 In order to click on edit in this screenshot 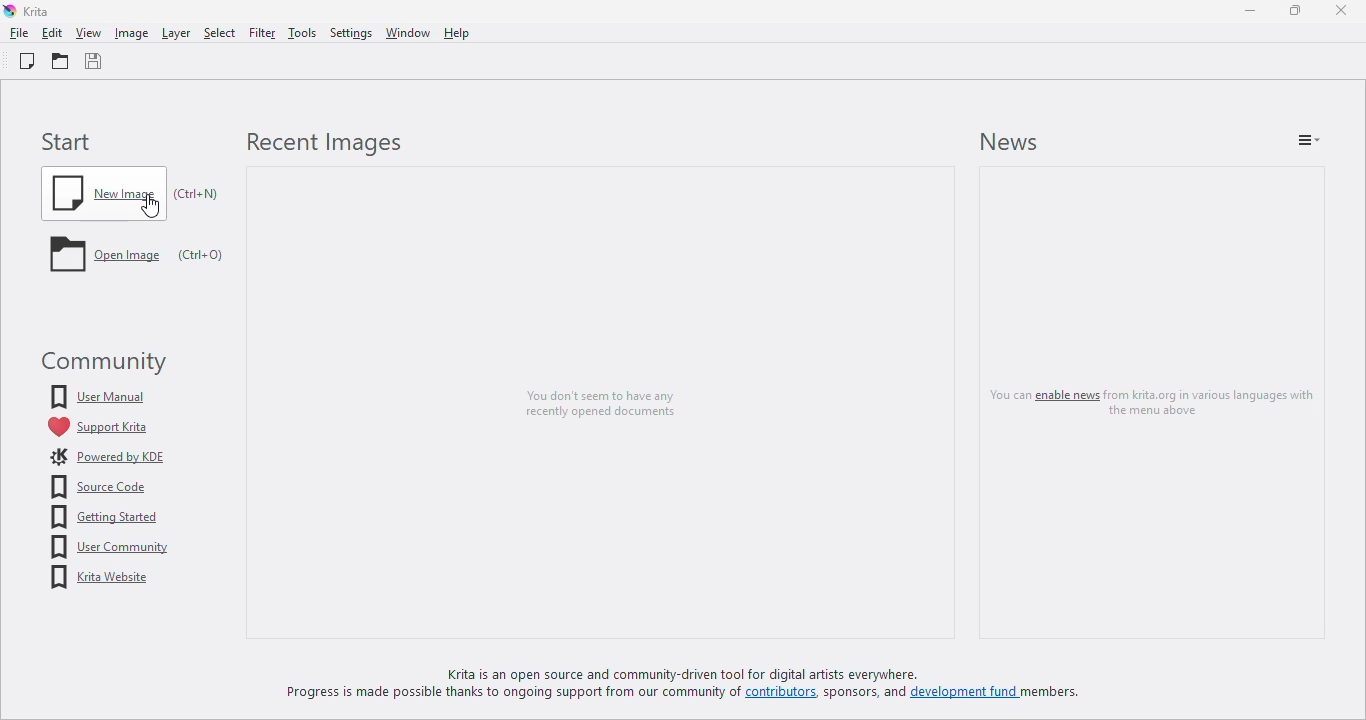, I will do `click(51, 33)`.